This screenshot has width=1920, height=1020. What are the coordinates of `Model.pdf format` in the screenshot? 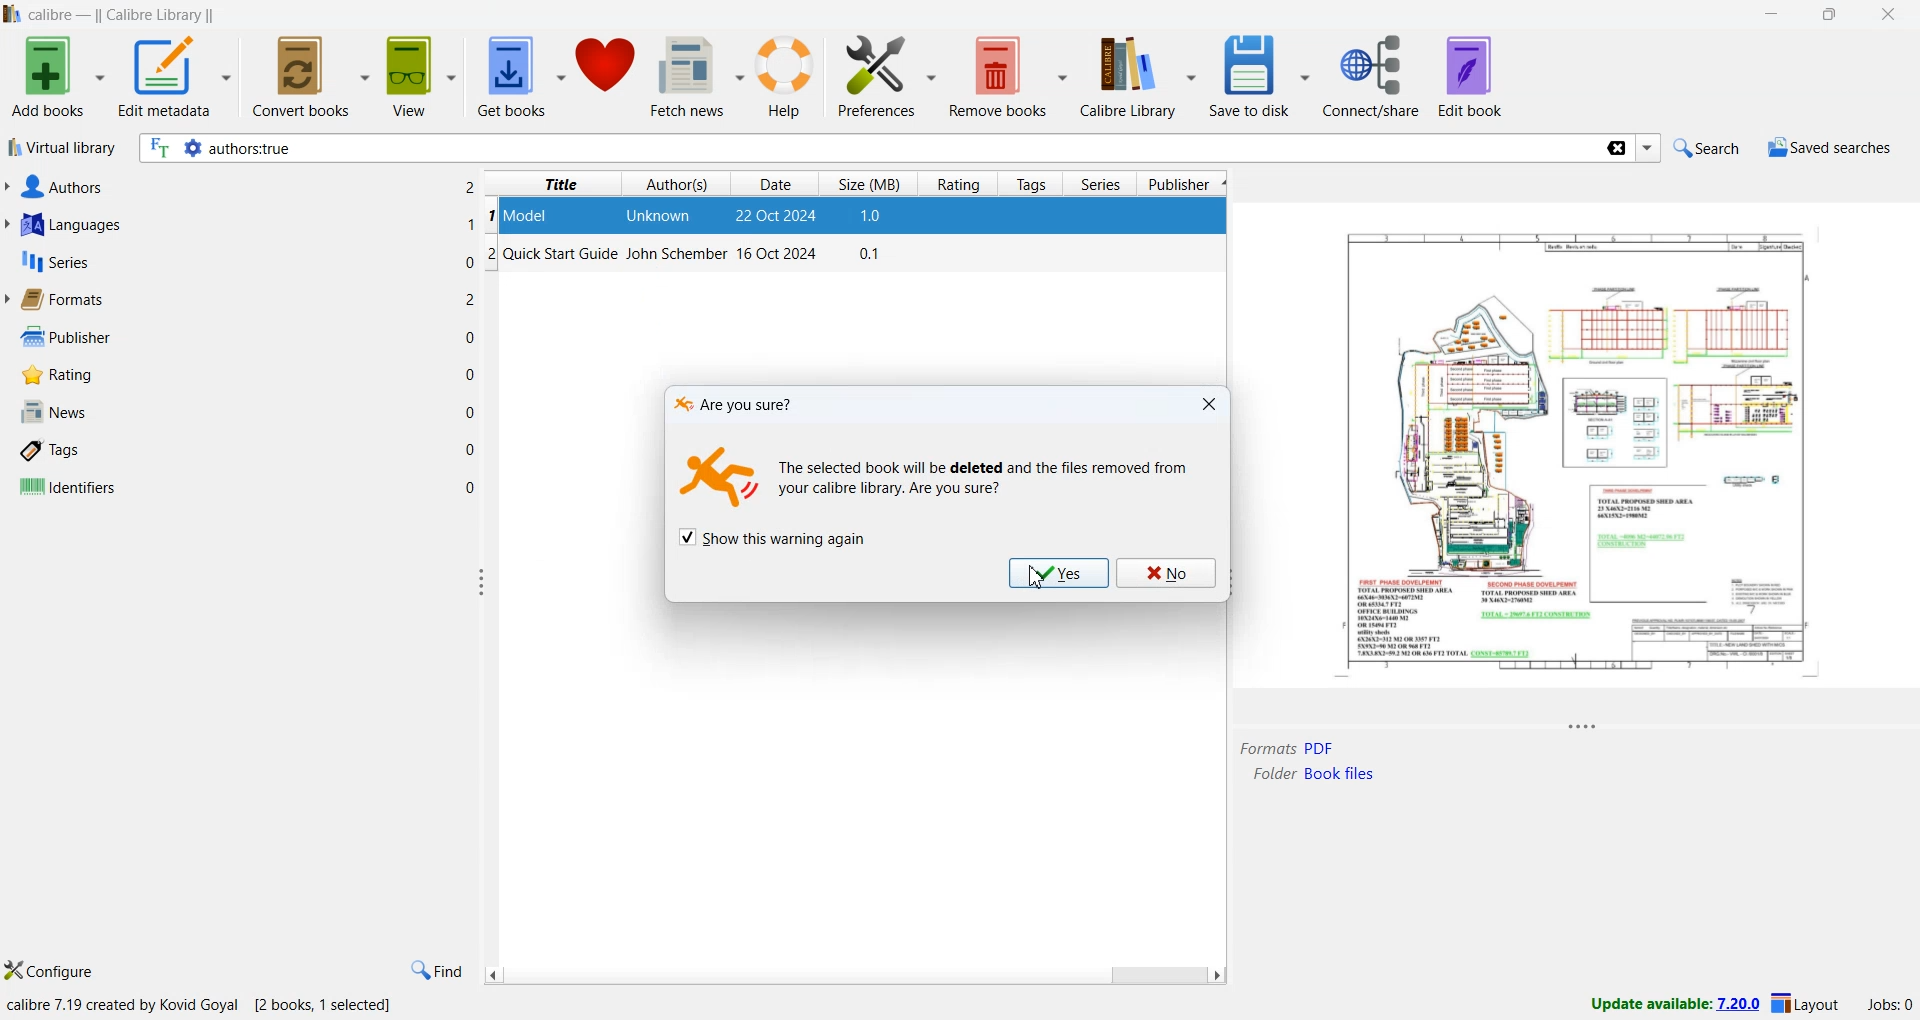 It's located at (1287, 748).